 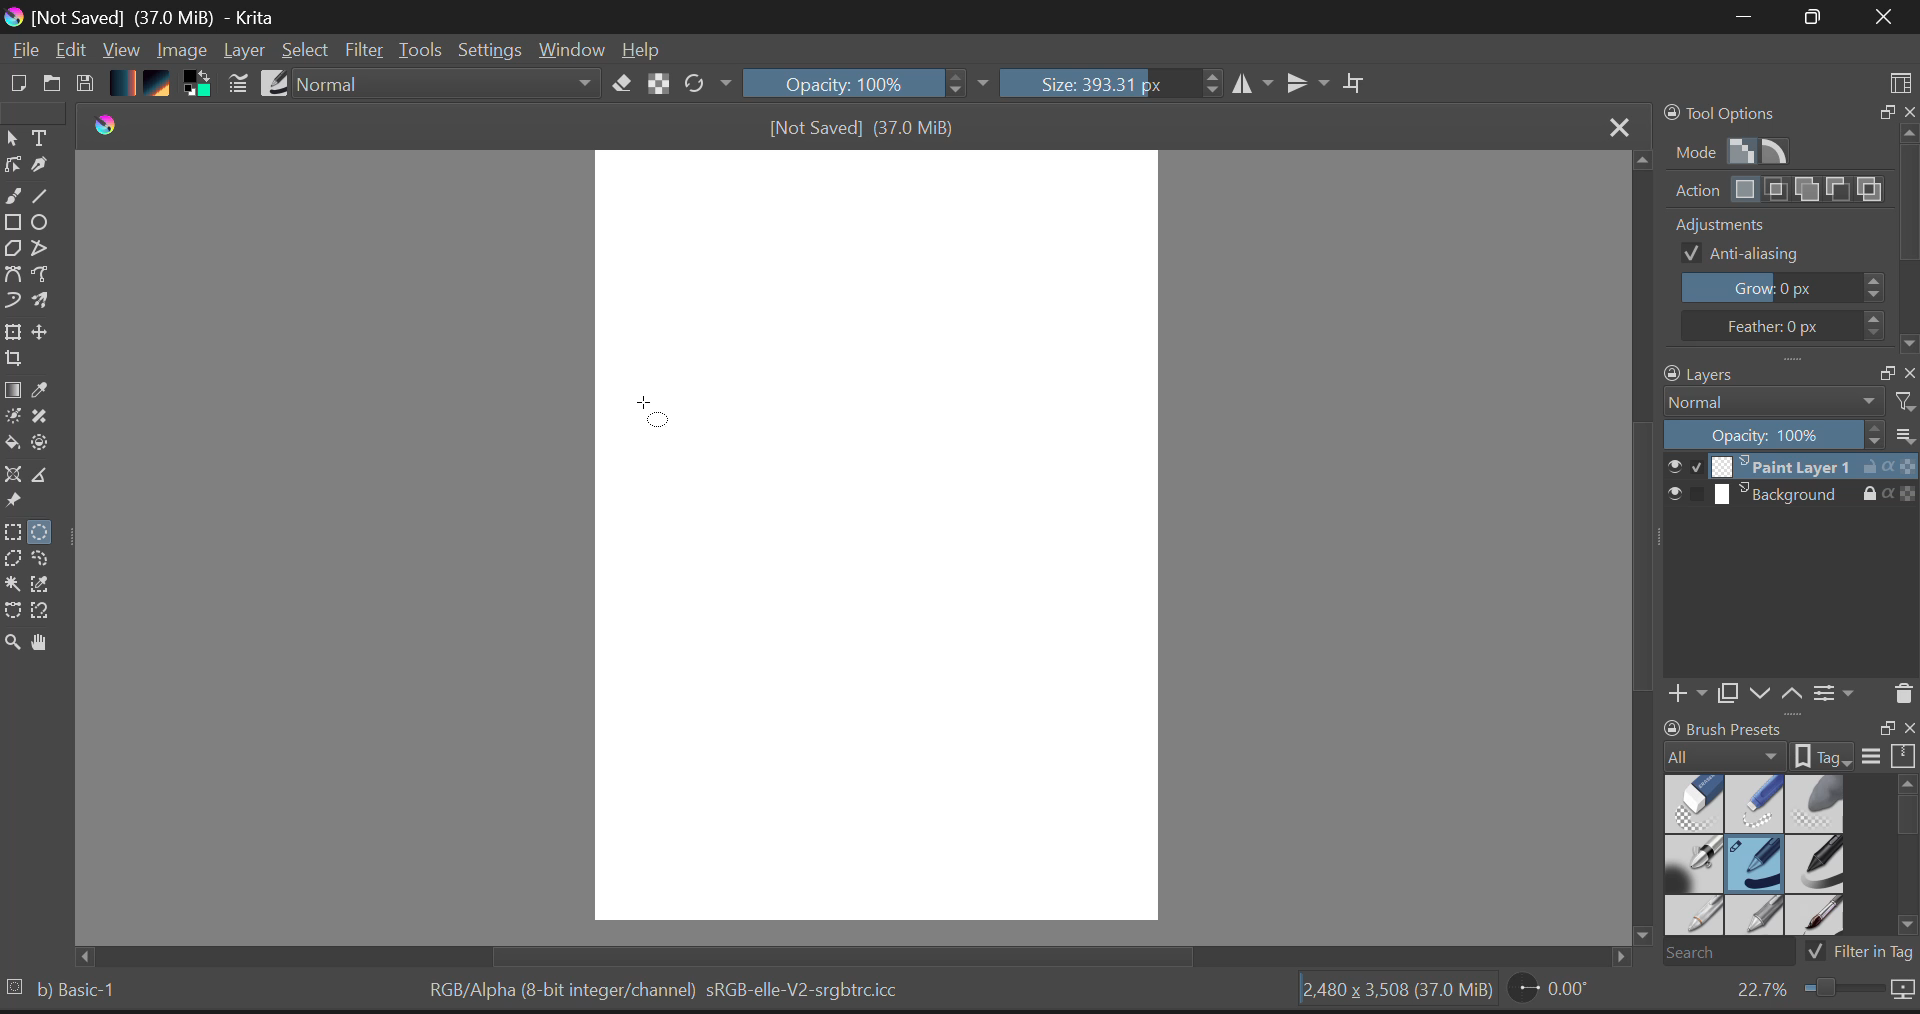 I want to click on Horizontal Mirror Flip, so click(x=1312, y=85).